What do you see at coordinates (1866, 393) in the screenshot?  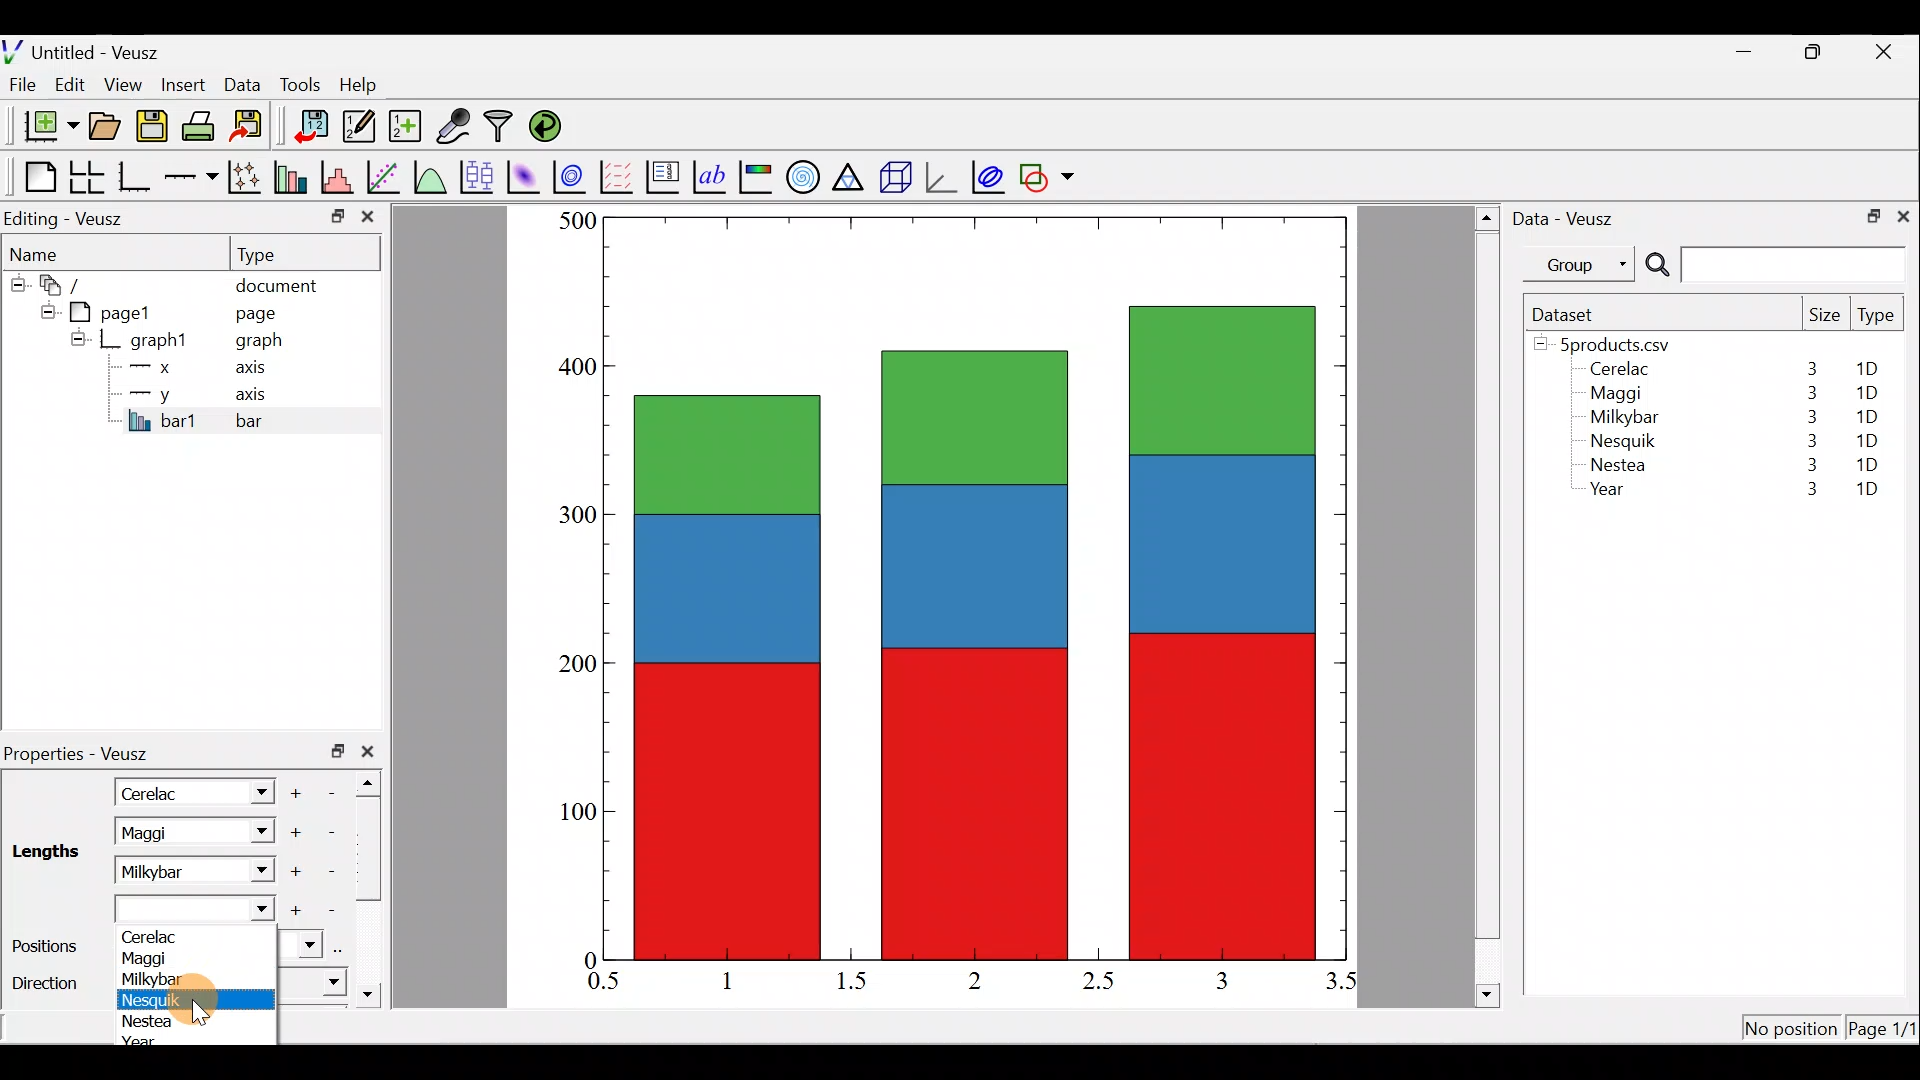 I see `1D` at bounding box center [1866, 393].